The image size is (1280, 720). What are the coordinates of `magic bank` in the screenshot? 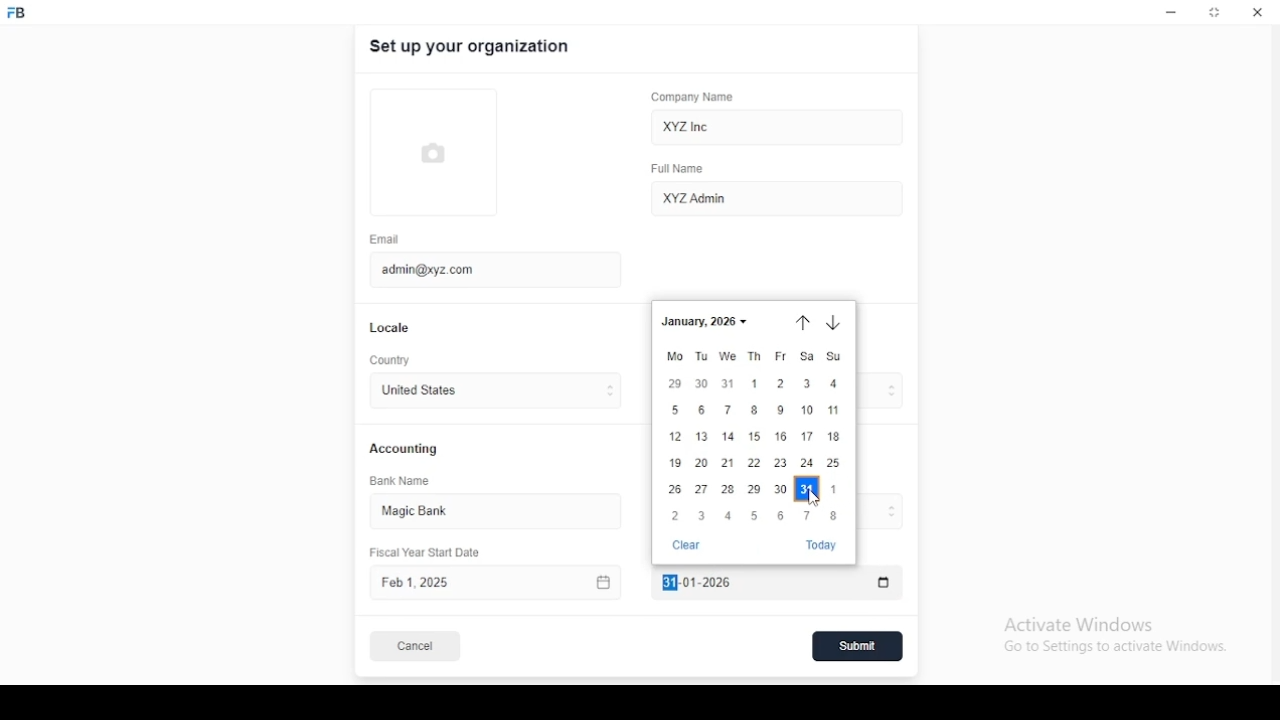 It's located at (423, 512).